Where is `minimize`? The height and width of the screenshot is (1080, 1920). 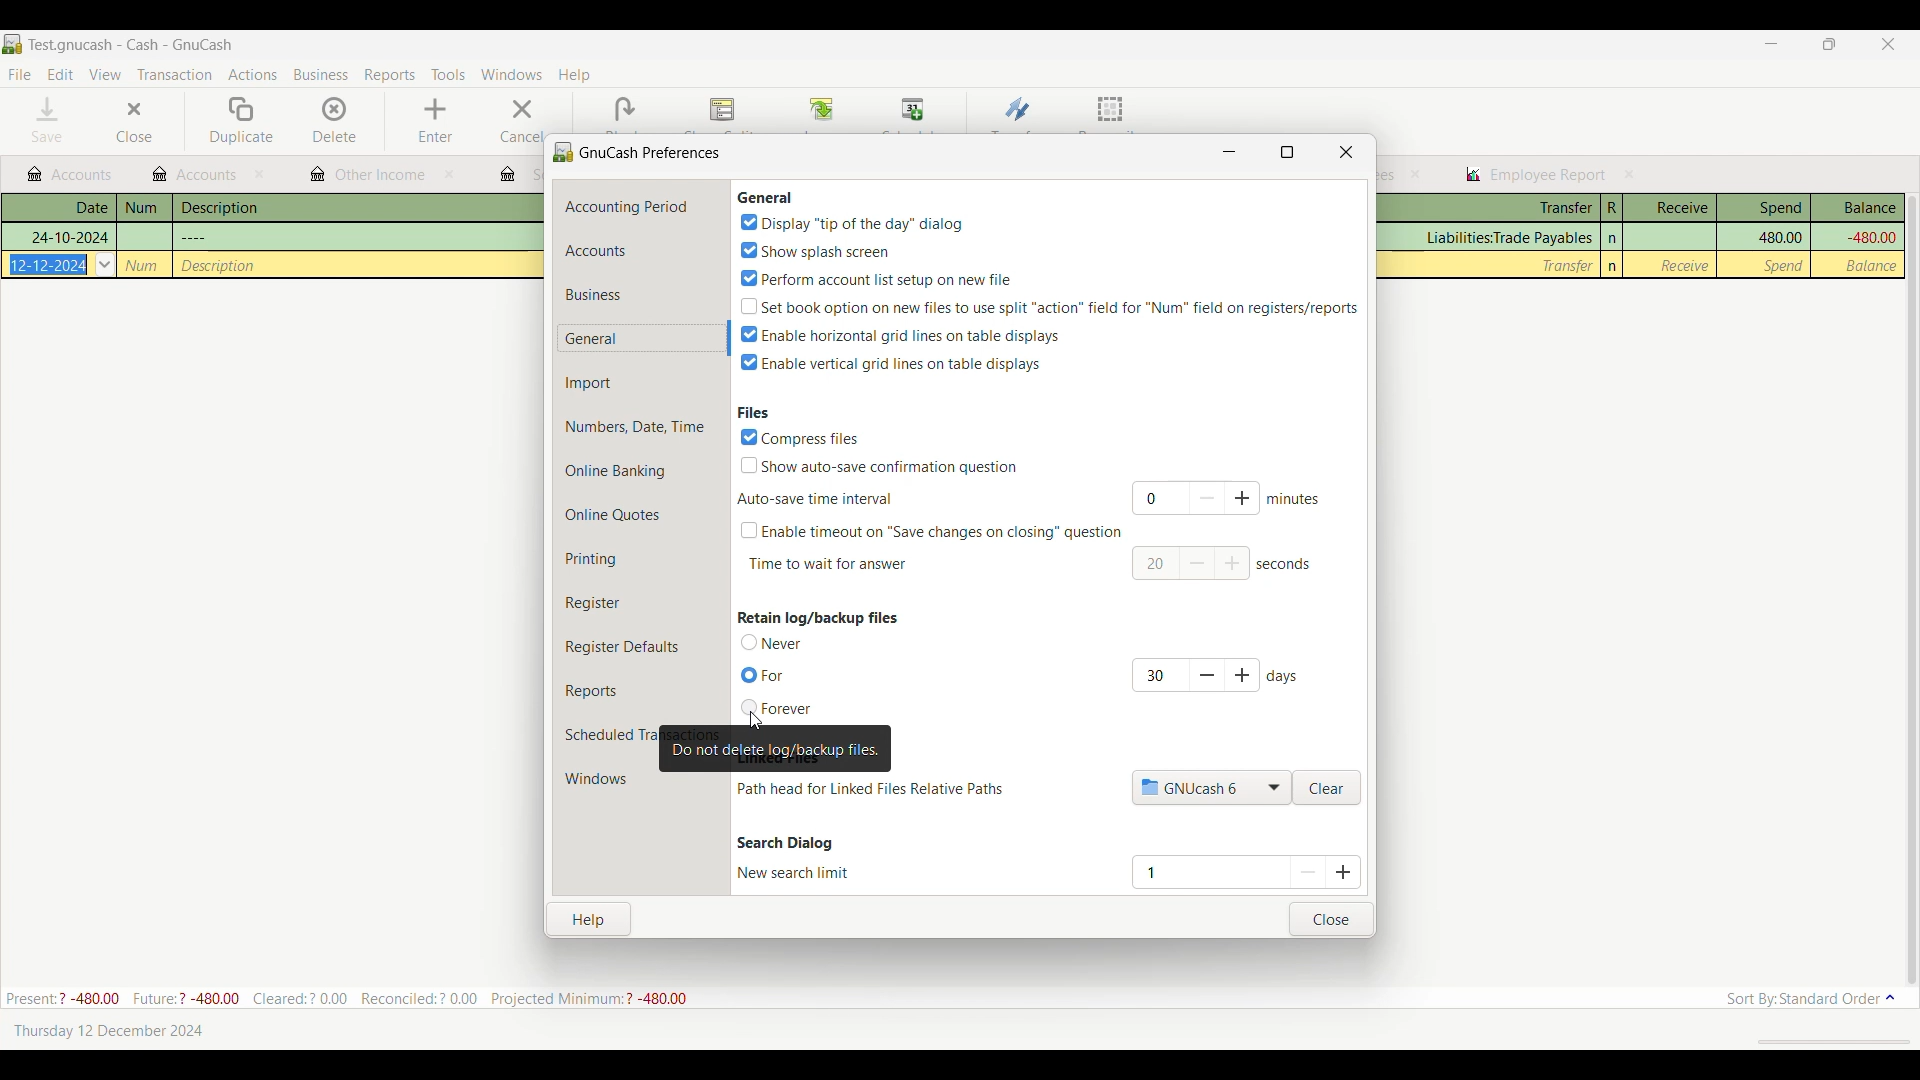 minimize is located at coordinates (1228, 150).